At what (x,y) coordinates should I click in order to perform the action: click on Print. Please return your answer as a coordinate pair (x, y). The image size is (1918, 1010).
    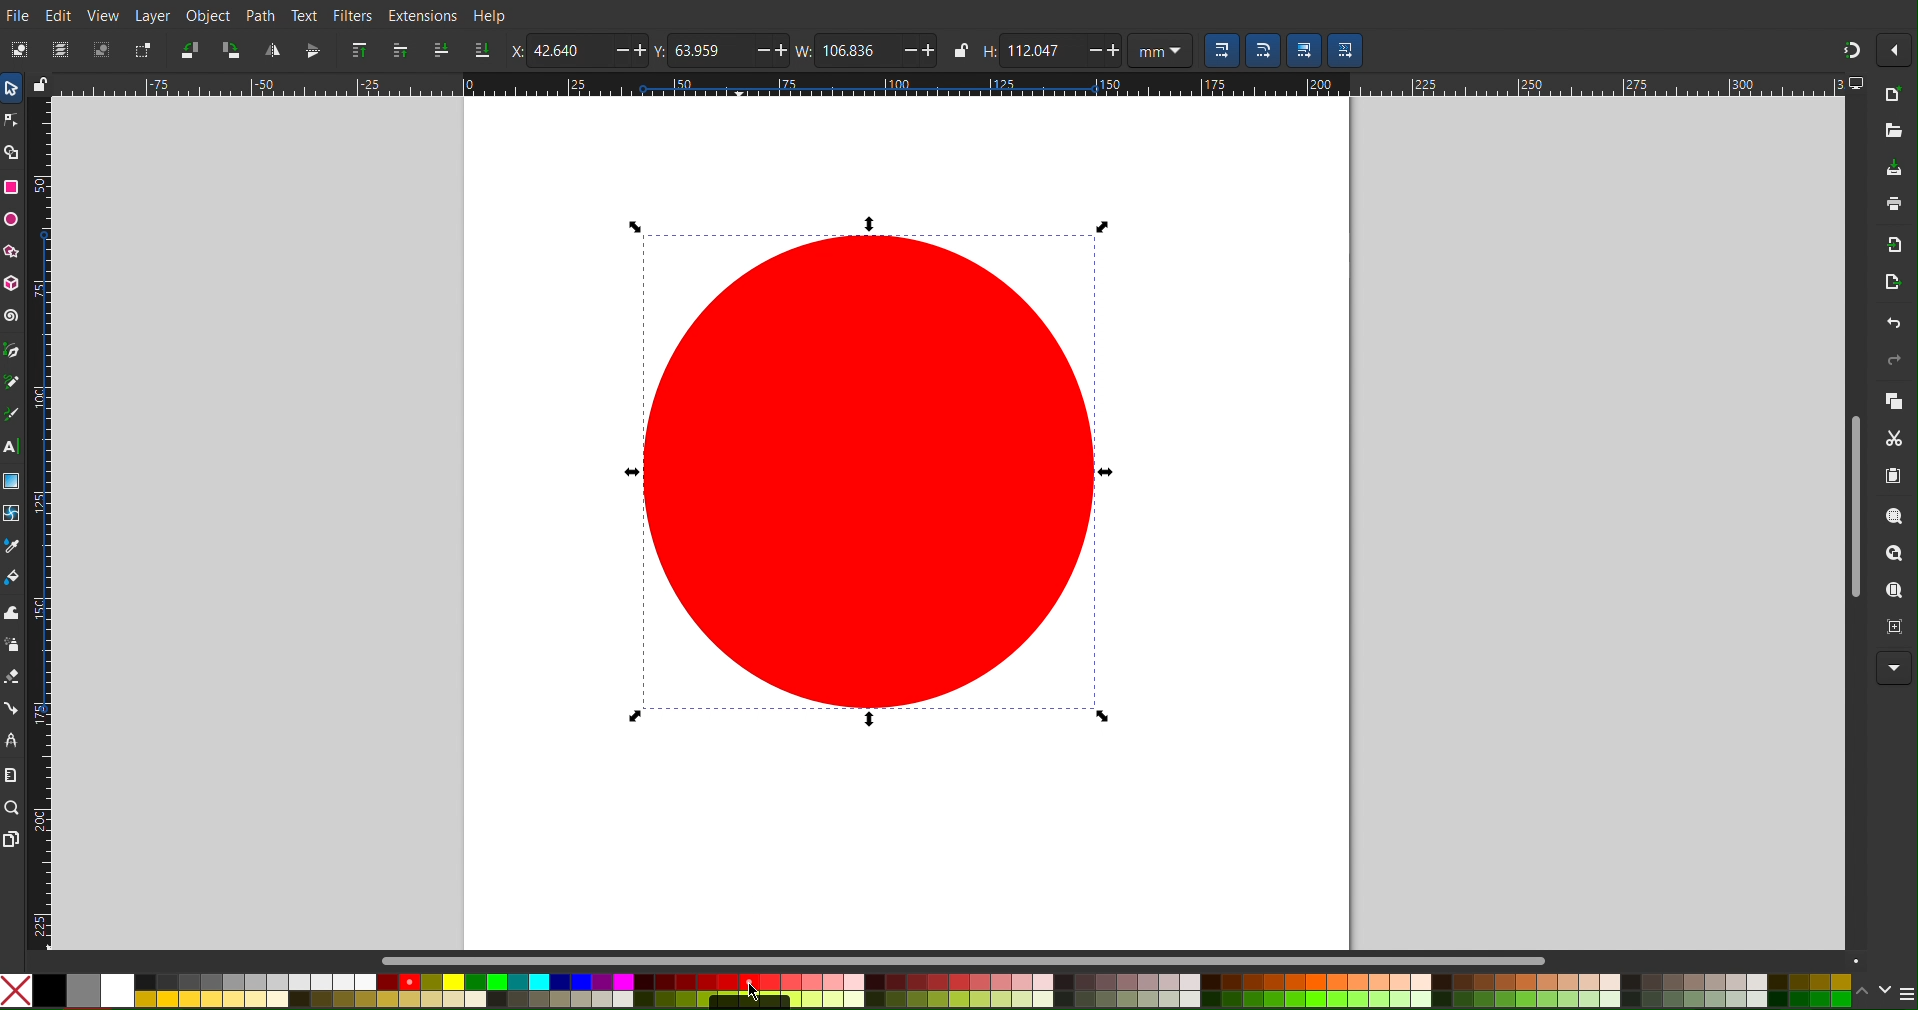
    Looking at the image, I should click on (1890, 208).